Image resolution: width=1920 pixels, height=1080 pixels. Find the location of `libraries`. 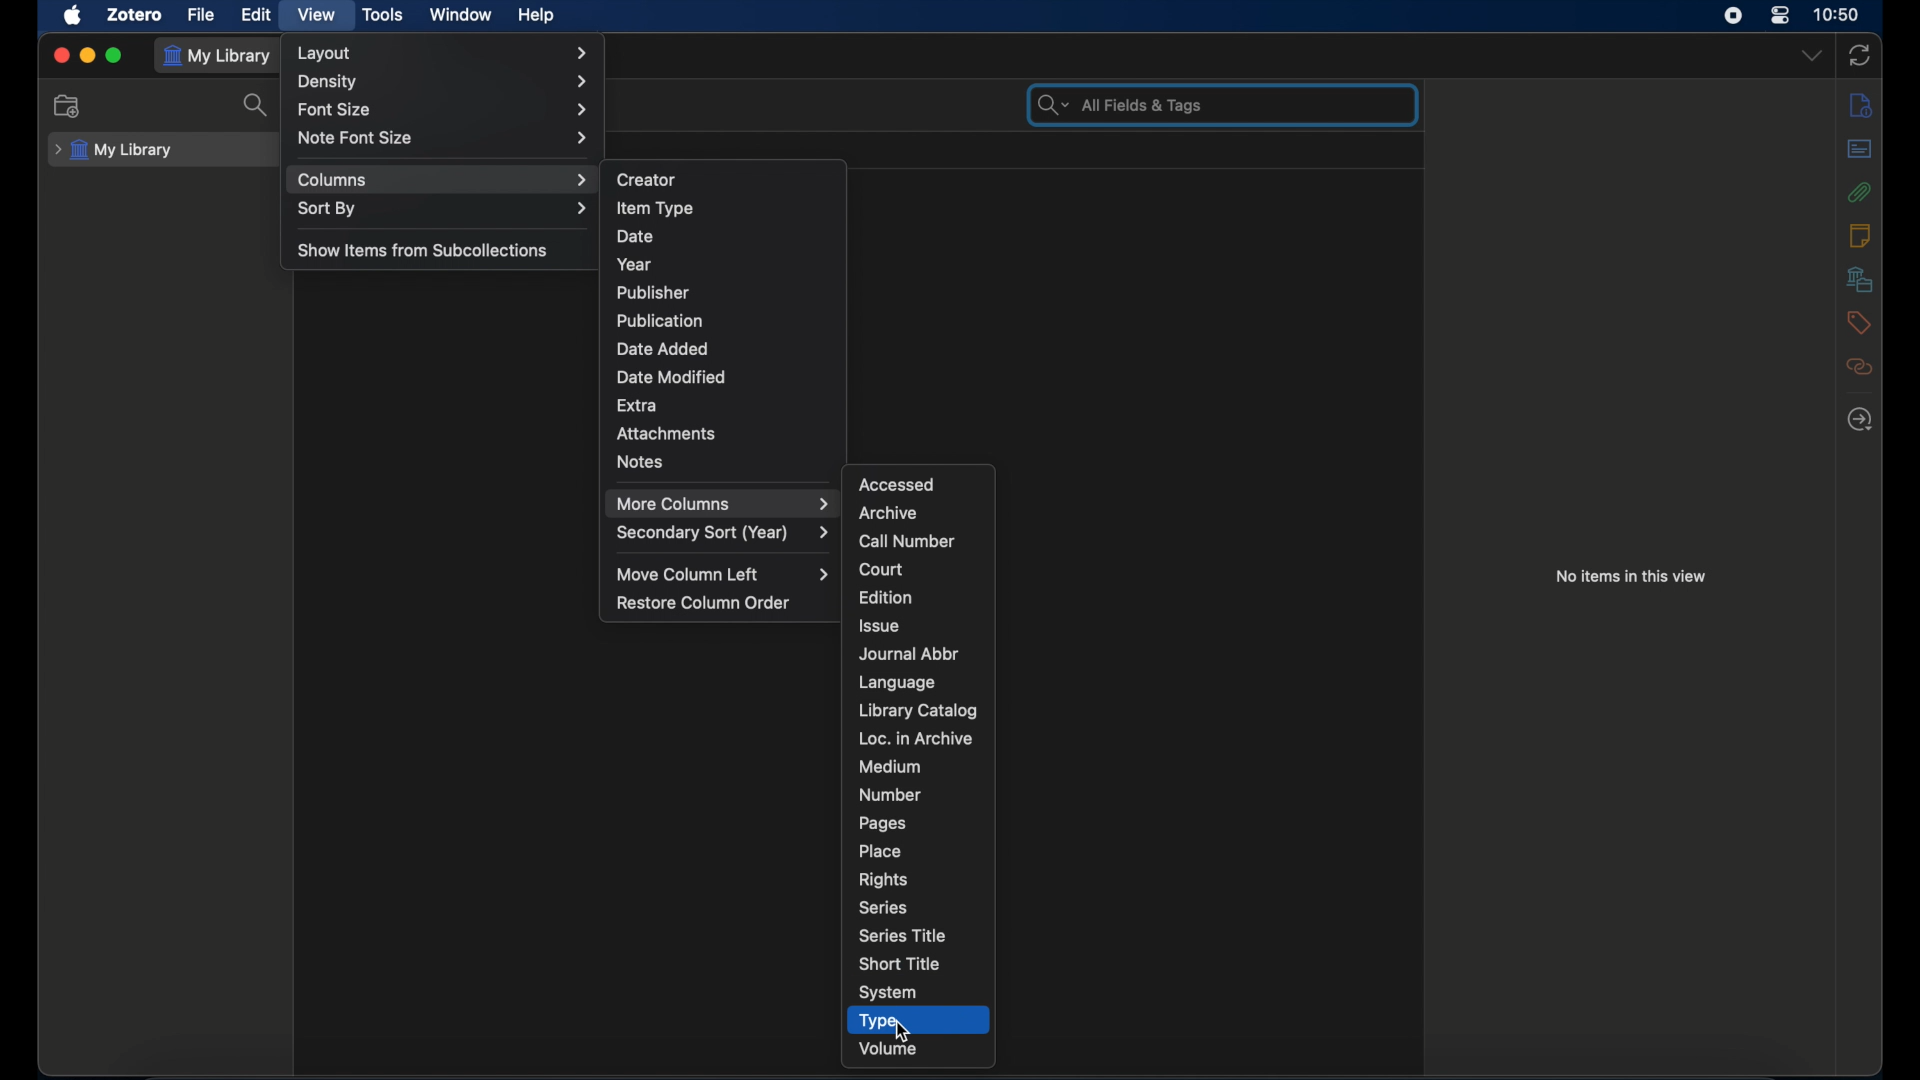

libraries is located at coordinates (1859, 279).